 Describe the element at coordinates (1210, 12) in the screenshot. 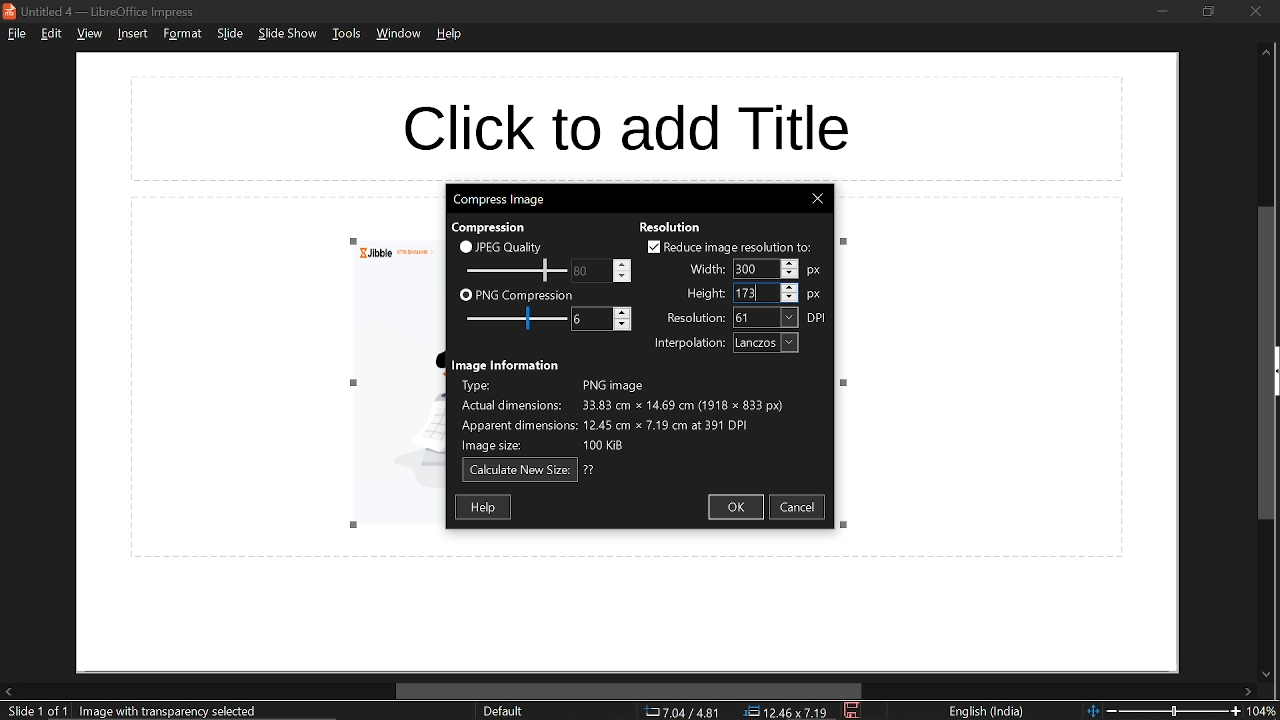

I see `restore down` at that location.